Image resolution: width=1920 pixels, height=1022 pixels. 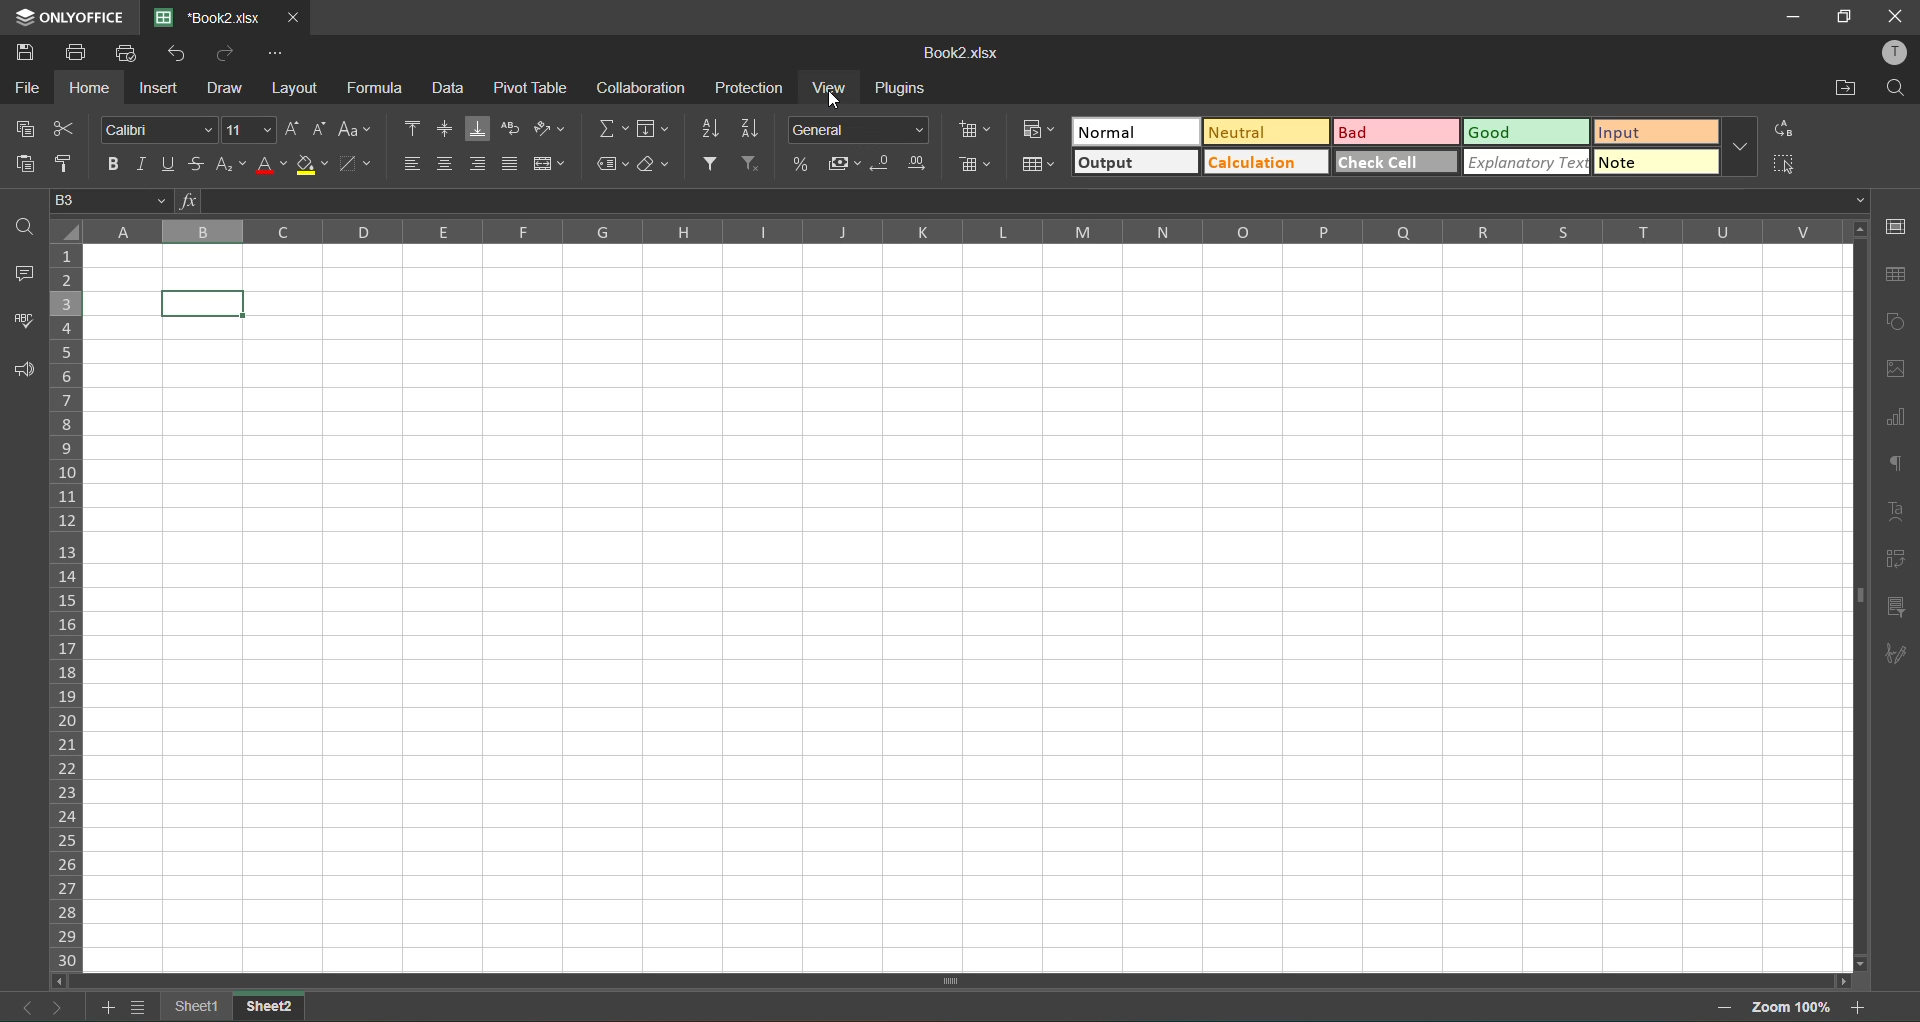 I want to click on undo, so click(x=182, y=54).